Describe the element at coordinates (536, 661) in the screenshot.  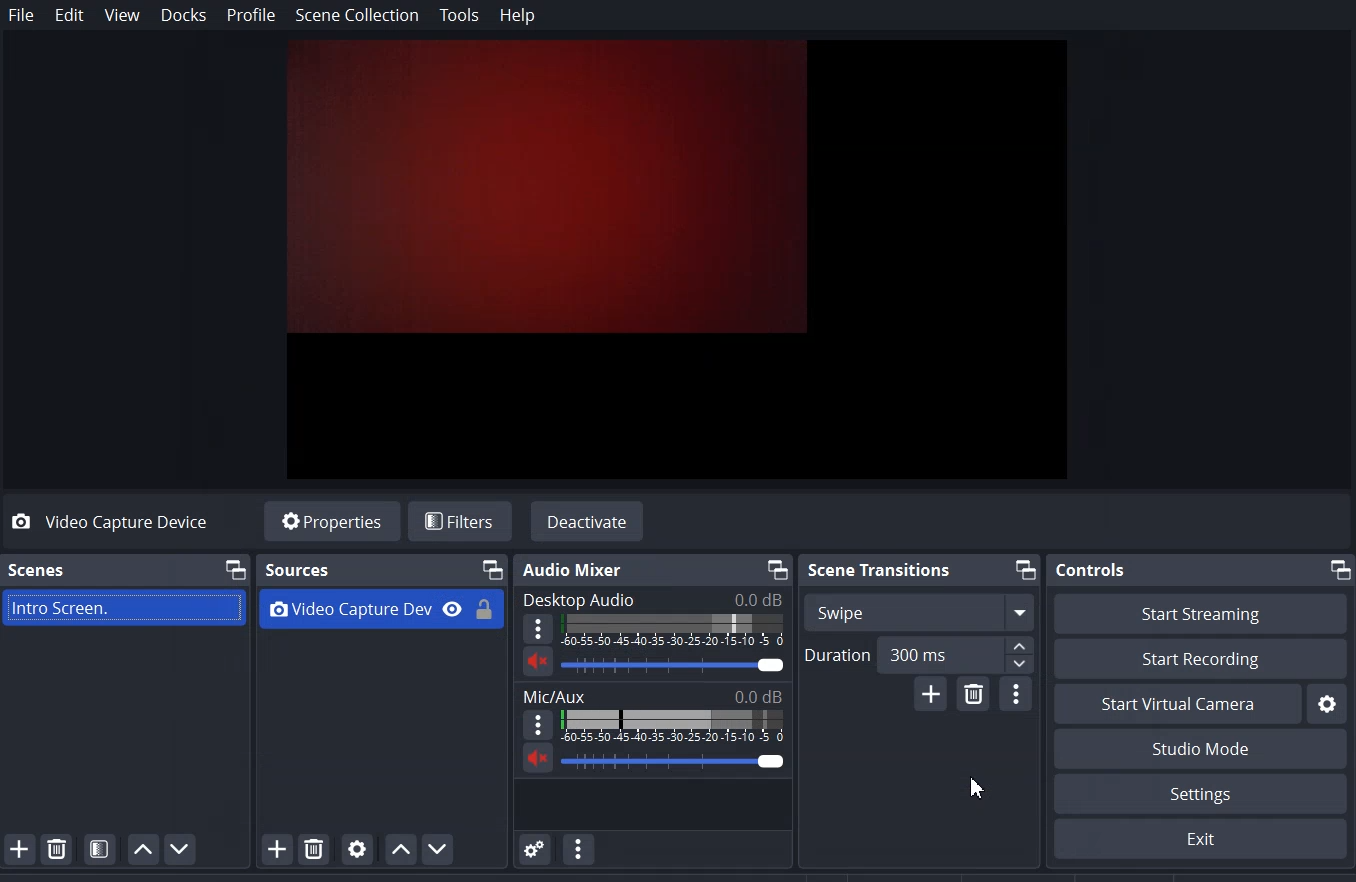
I see `Mute` at that location.